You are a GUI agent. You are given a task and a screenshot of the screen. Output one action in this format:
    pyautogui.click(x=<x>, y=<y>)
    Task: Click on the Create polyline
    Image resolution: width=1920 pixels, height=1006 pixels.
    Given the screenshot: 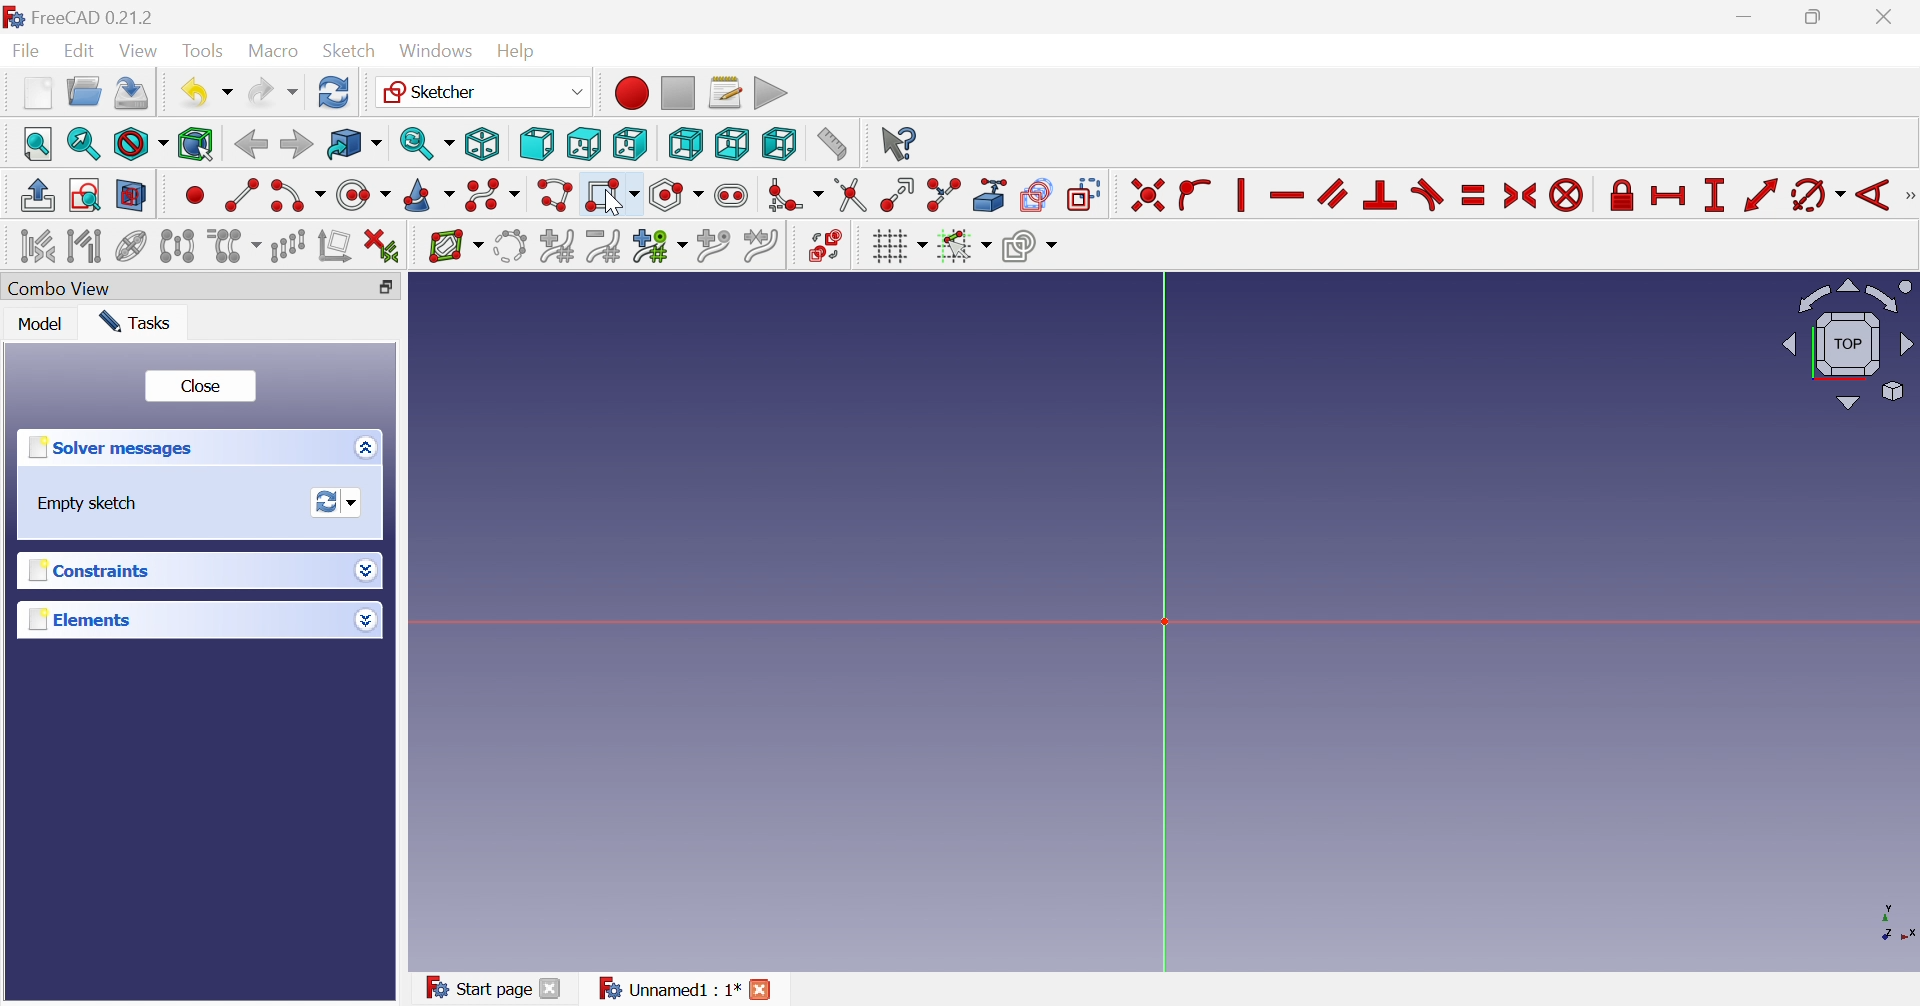 What is the action you would take?
    pyautogui.click(x=554, y=196)
    